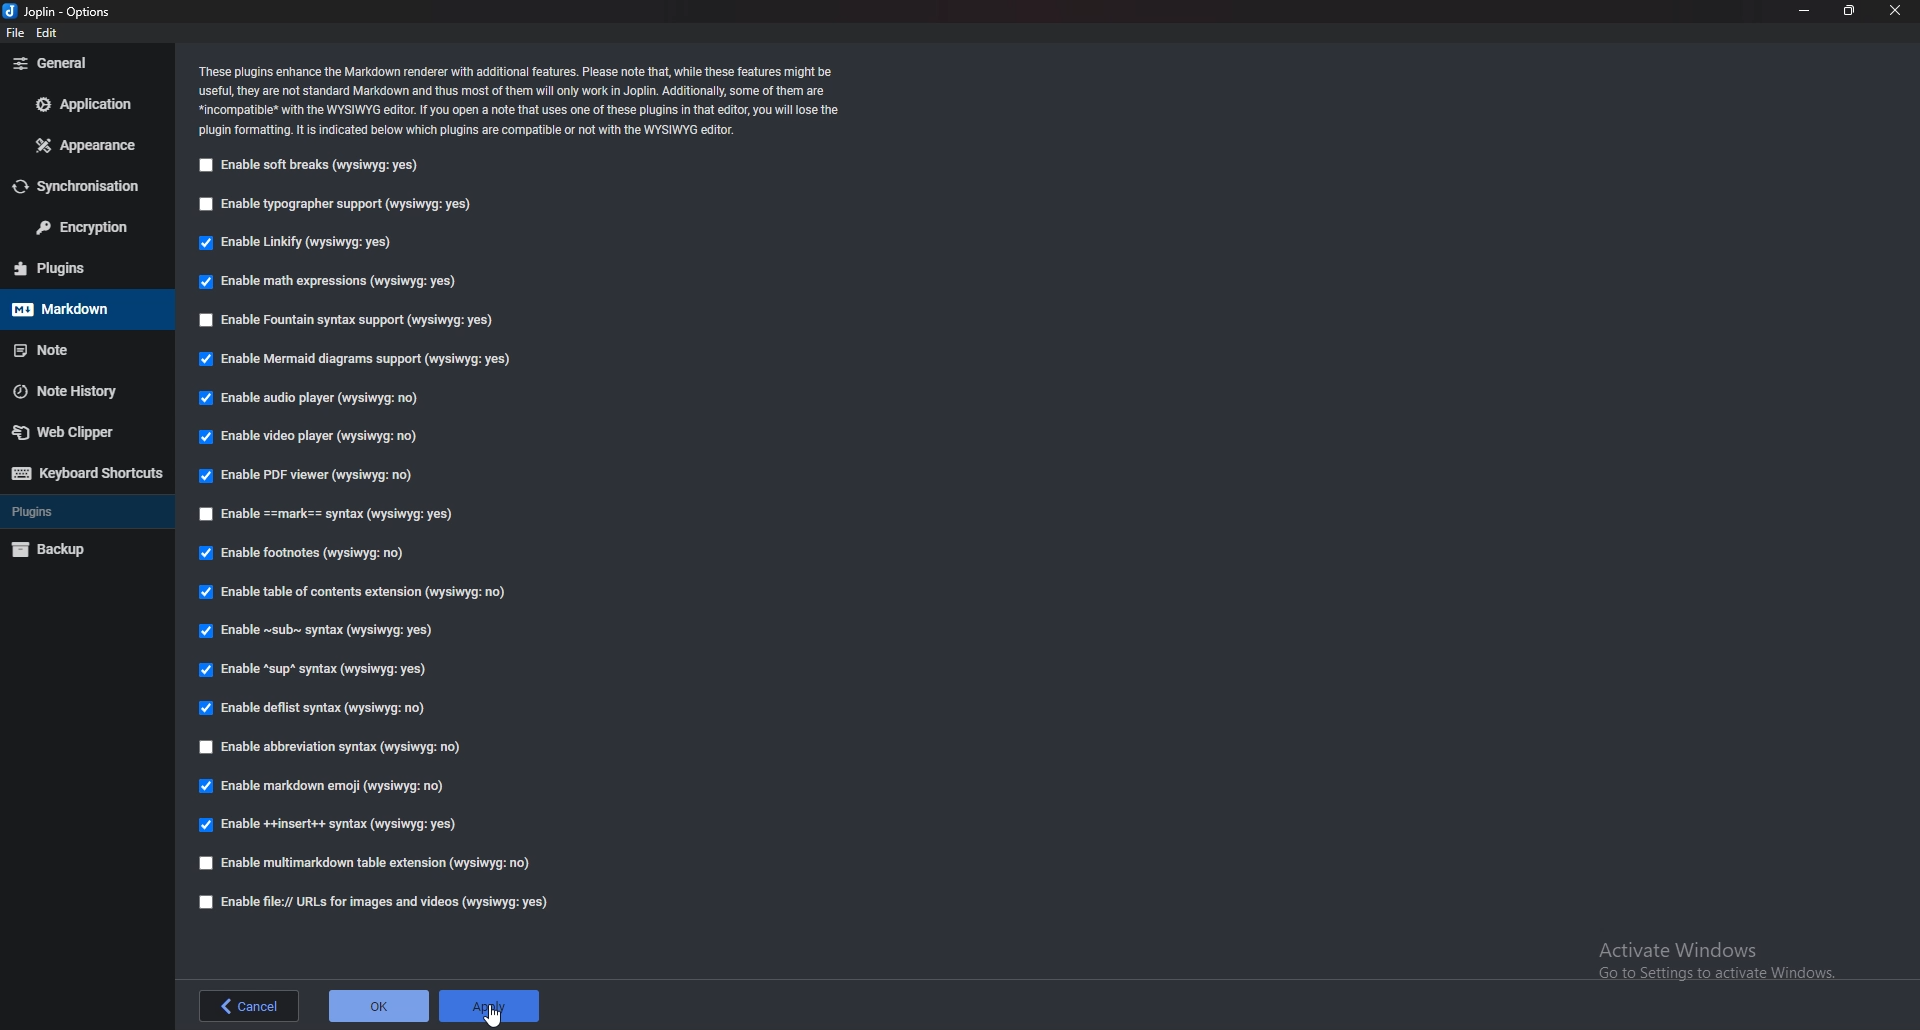 The image size is (1920, 1030). Describe the element at coordinates (82, 390) in the screenshot. I see `Note history` at that location.